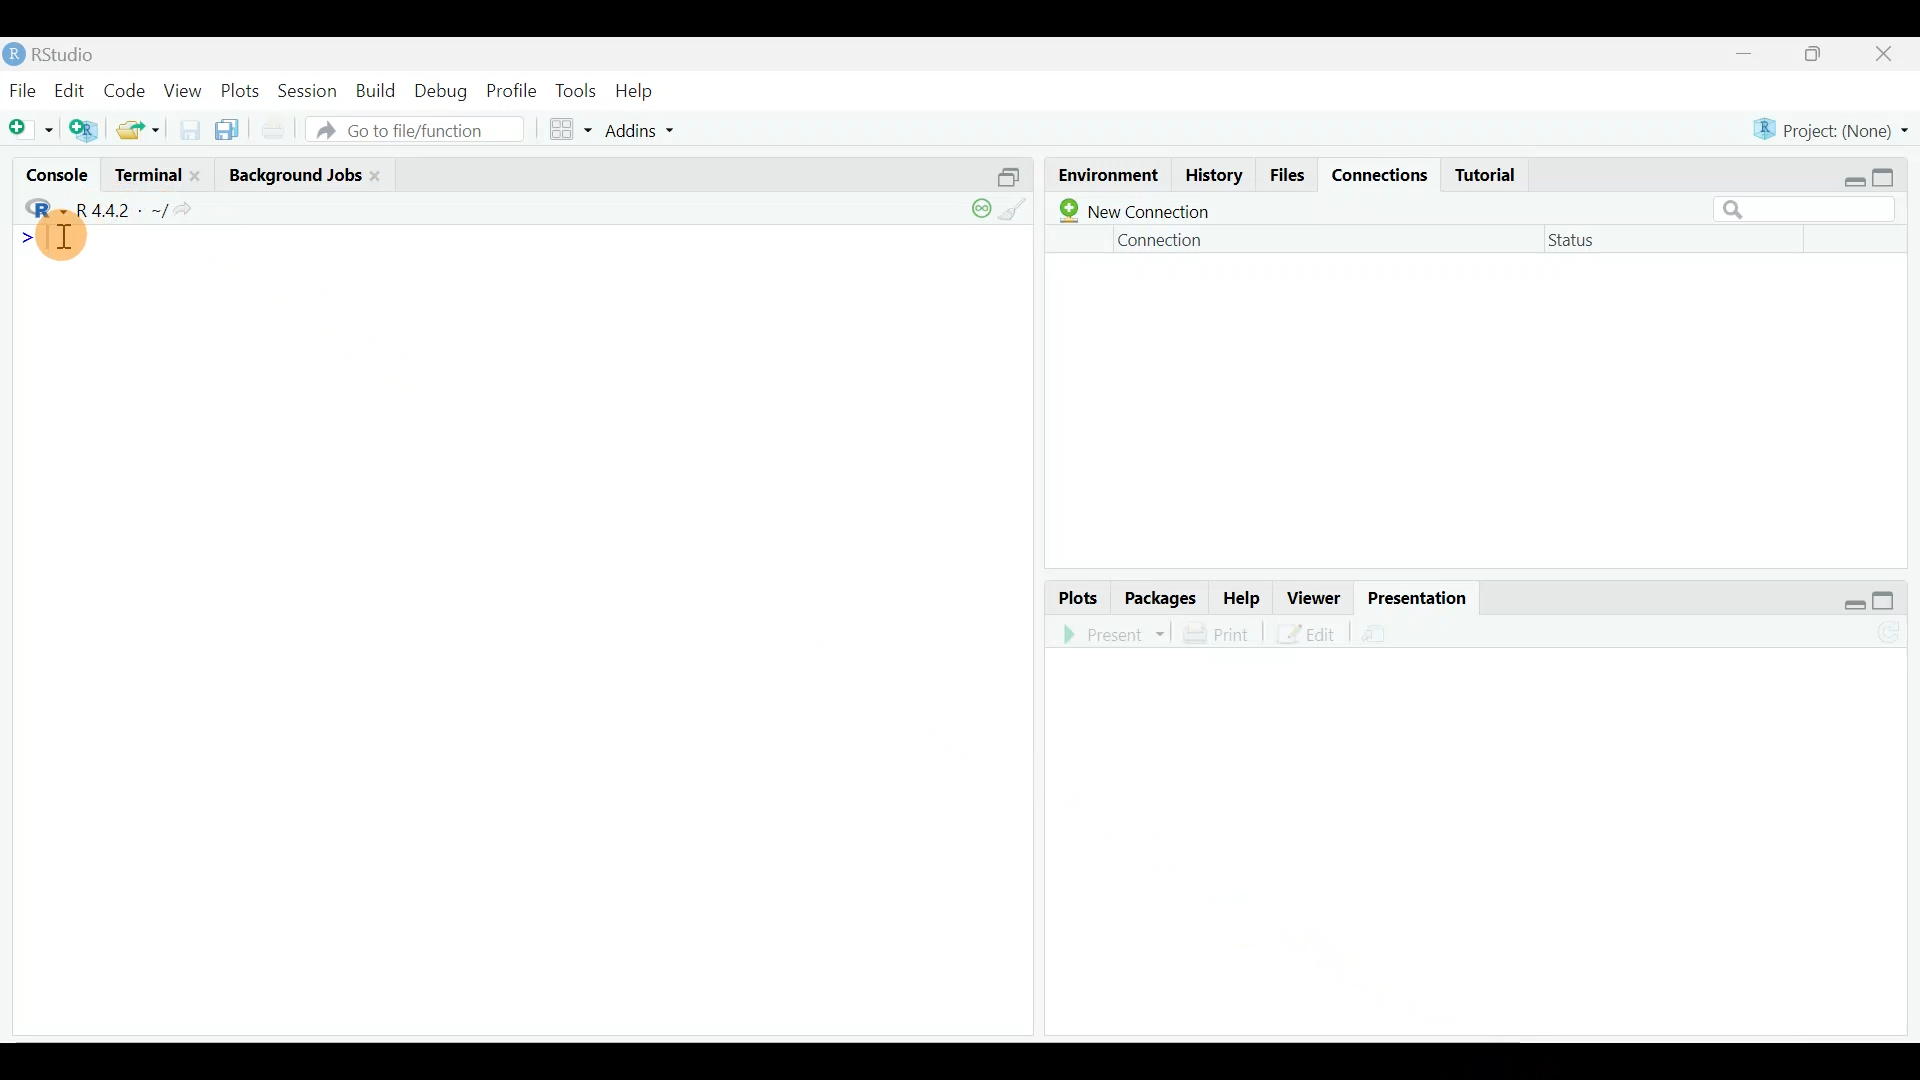 The height and width of the screenshot is (1080, 1920). What do you see at coordinates (88, 129) in the screenshot?
I see `Create a project` at bounding box center [88, 129].